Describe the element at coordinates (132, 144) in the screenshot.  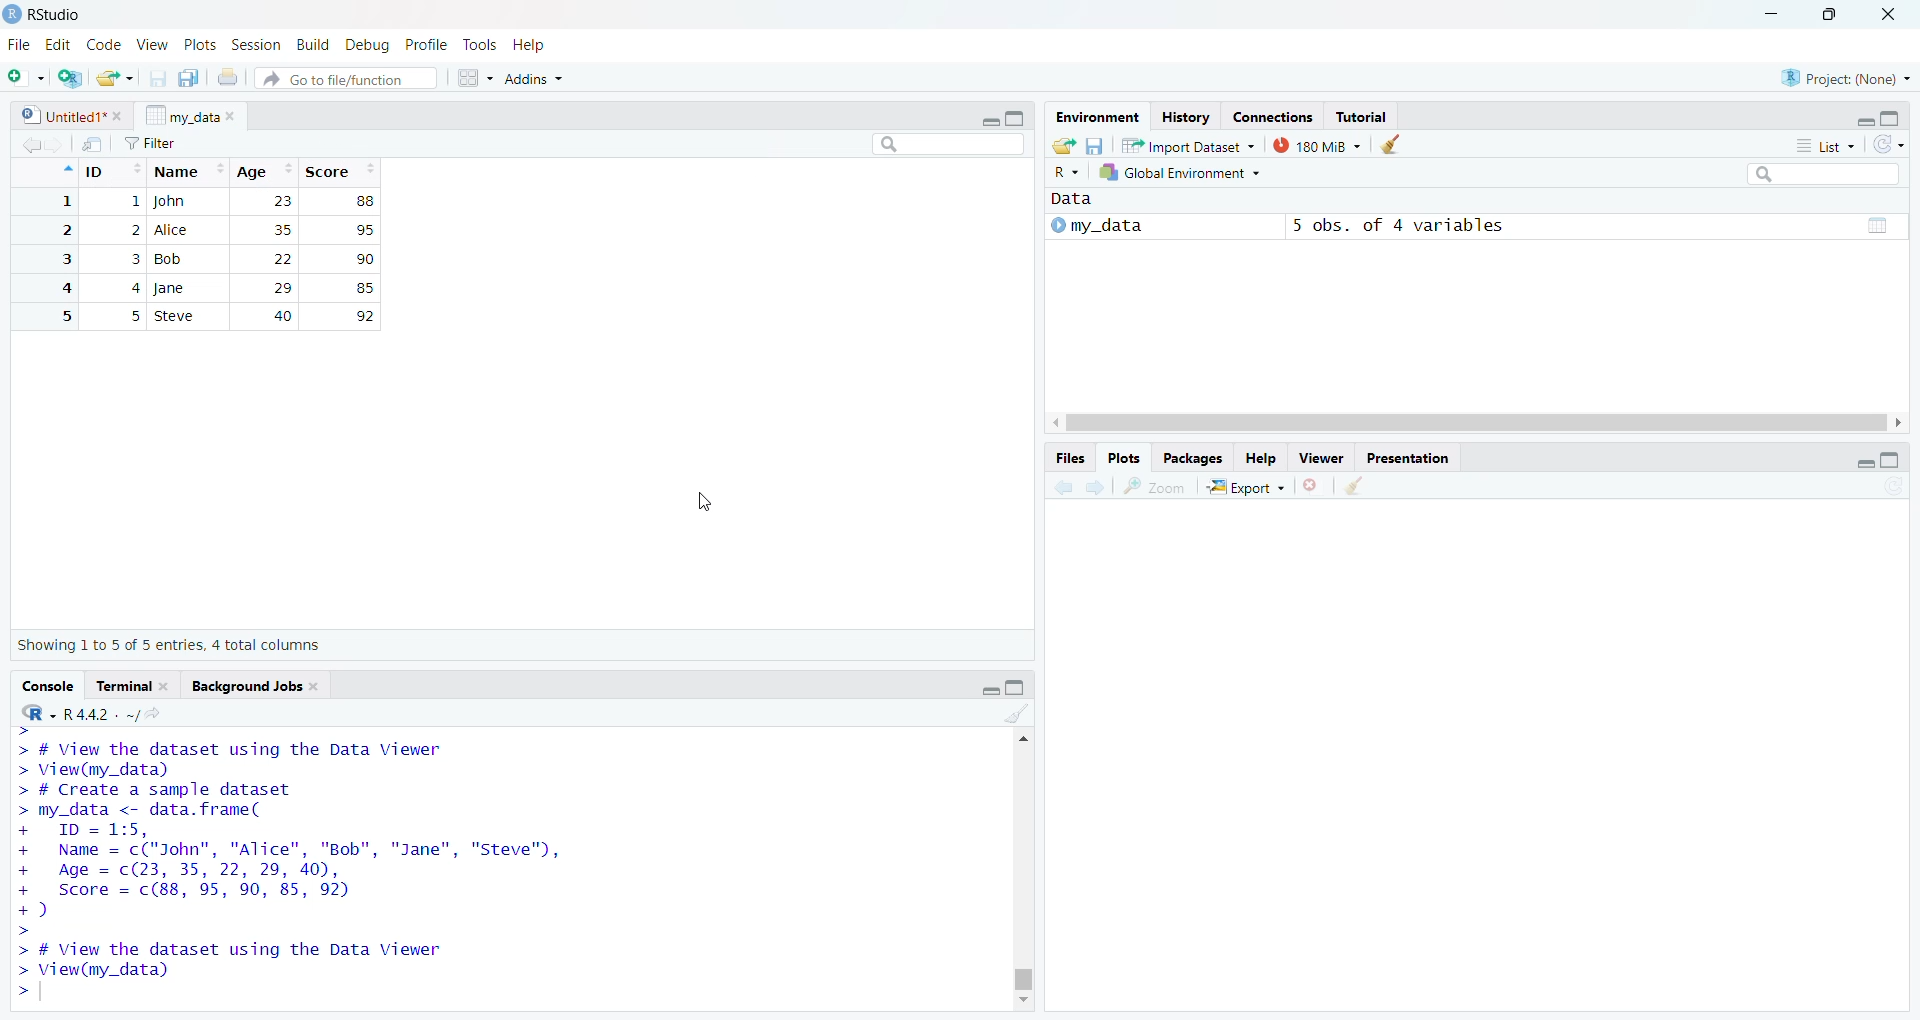
I see `Save` at that location.